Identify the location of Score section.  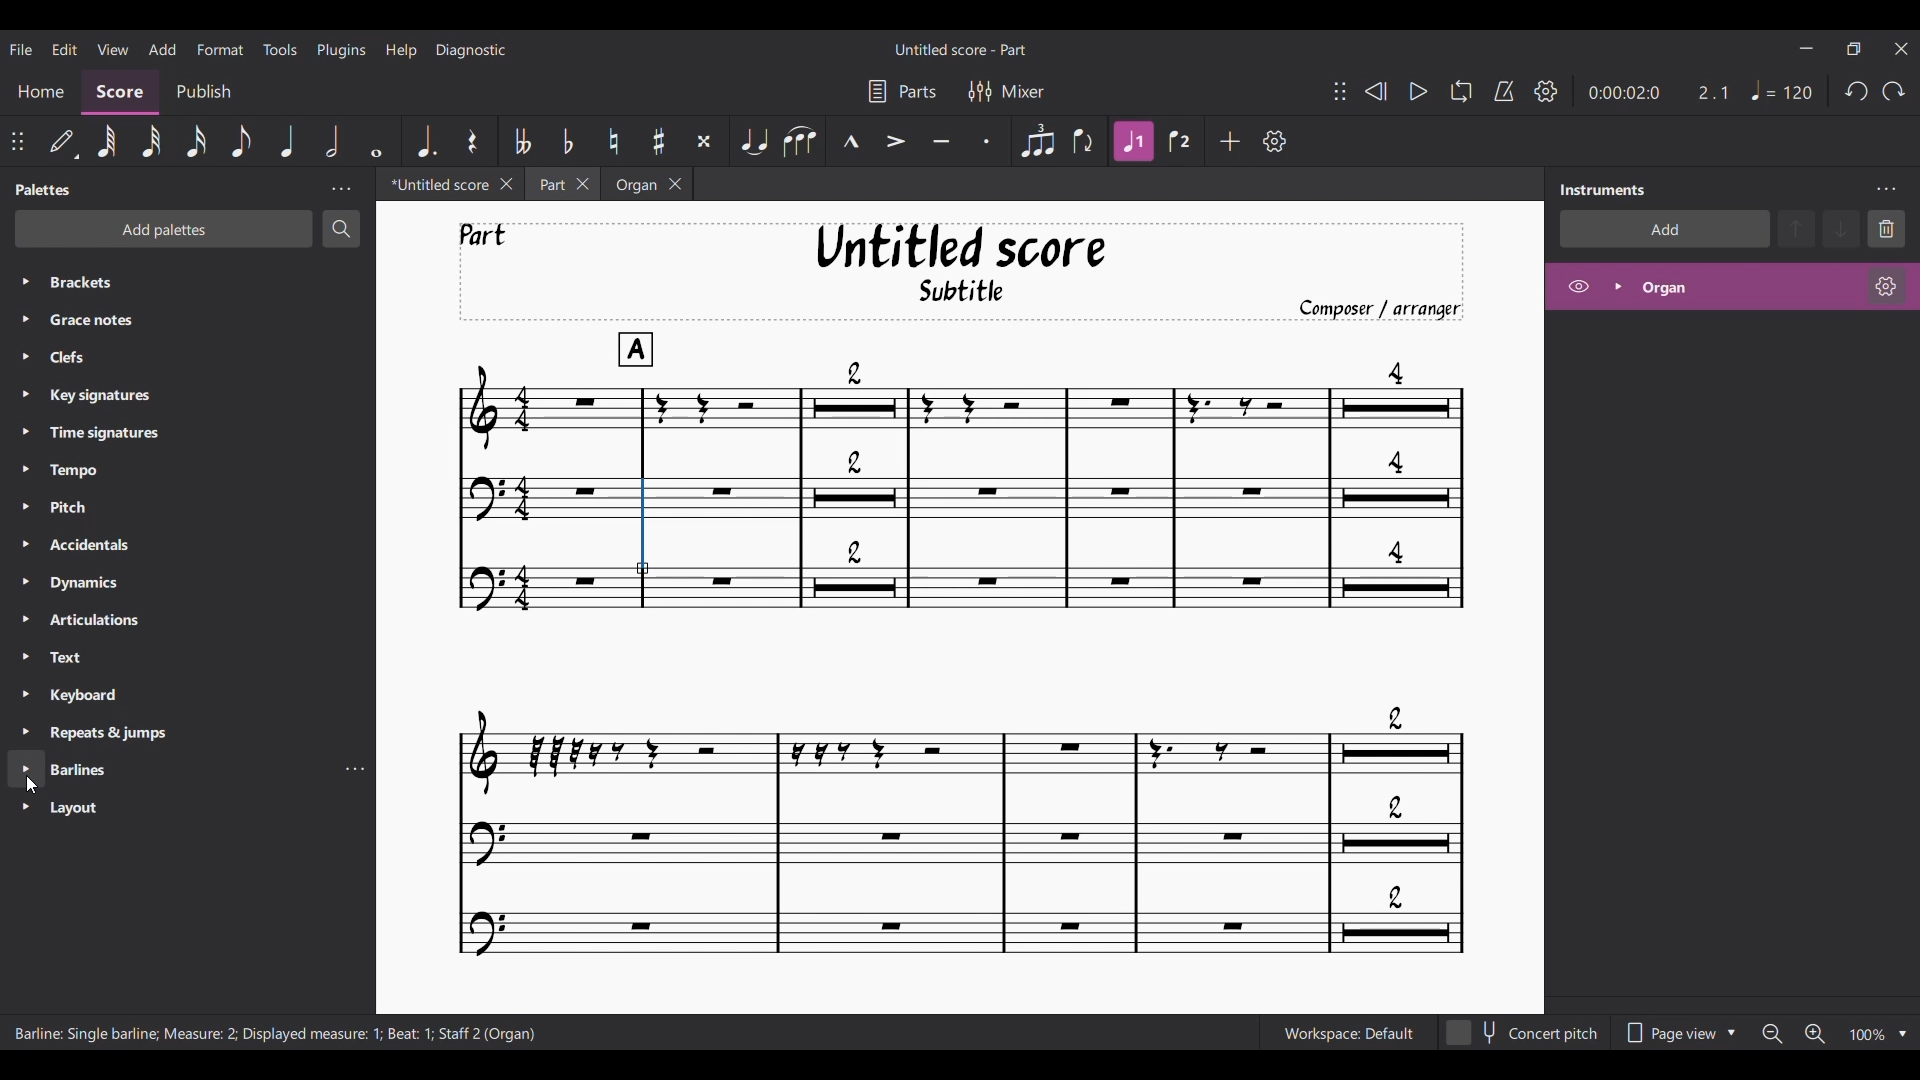
(119, 93).